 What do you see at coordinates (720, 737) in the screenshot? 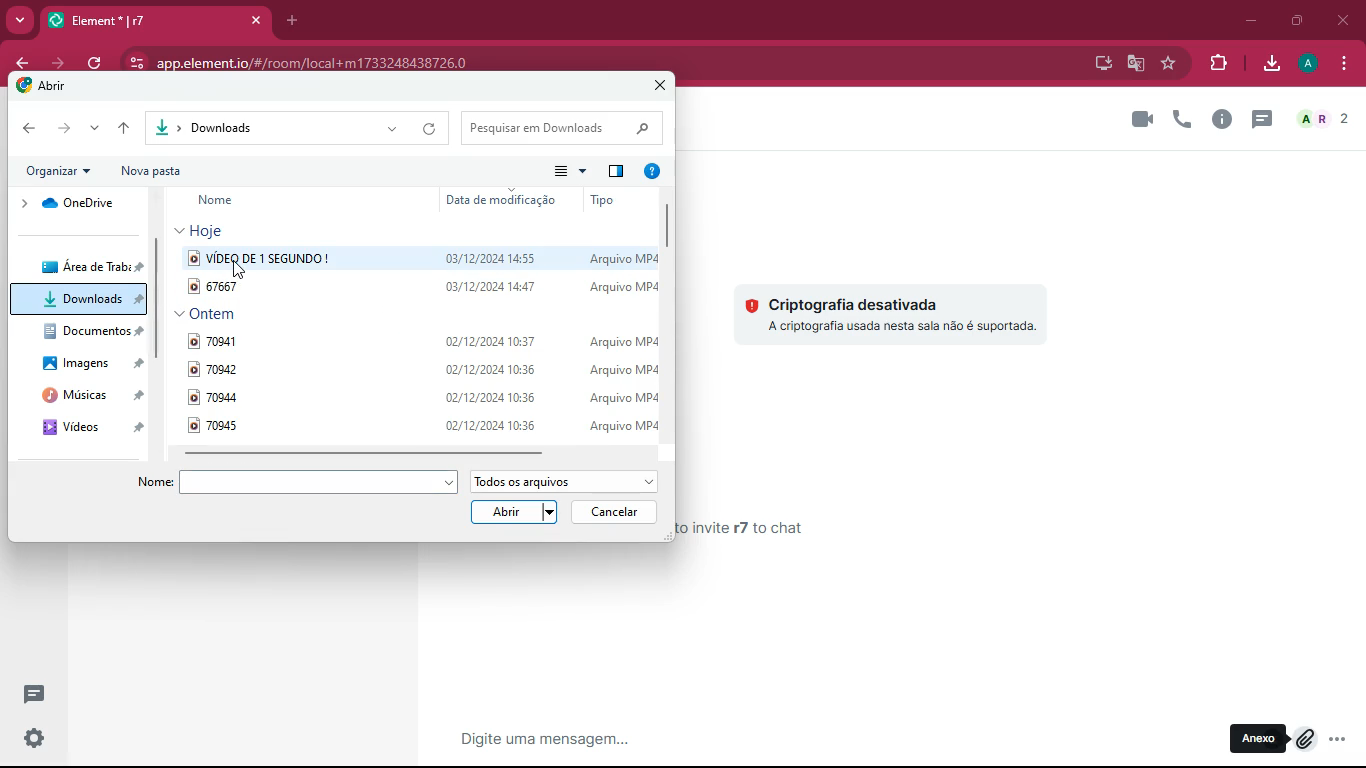
I see `message` at bounding box center [720, 737].